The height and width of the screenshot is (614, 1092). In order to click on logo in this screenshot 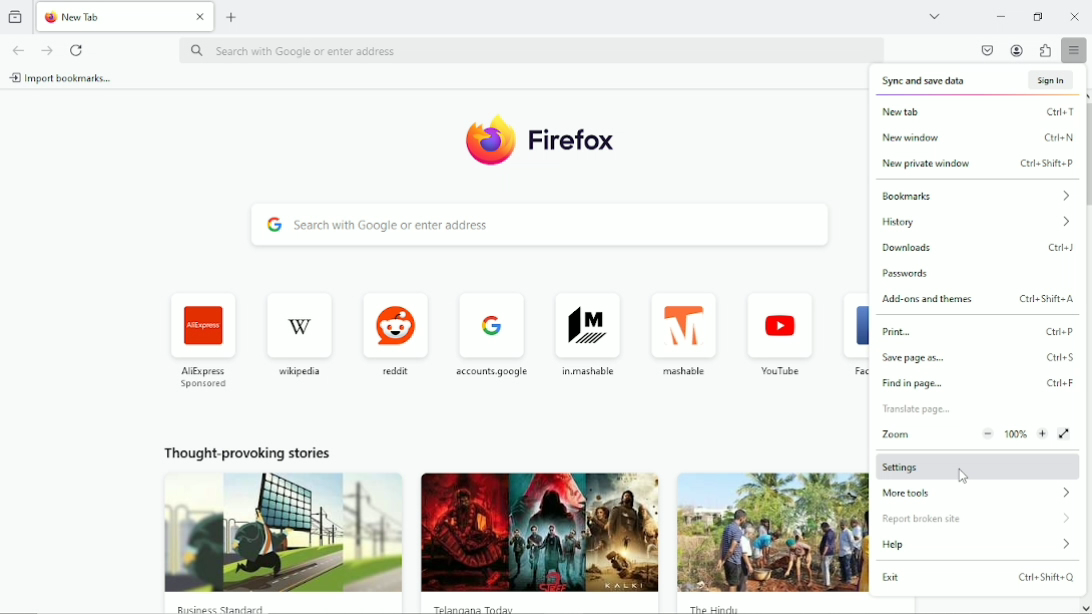, I will do `click(537, 140)`.